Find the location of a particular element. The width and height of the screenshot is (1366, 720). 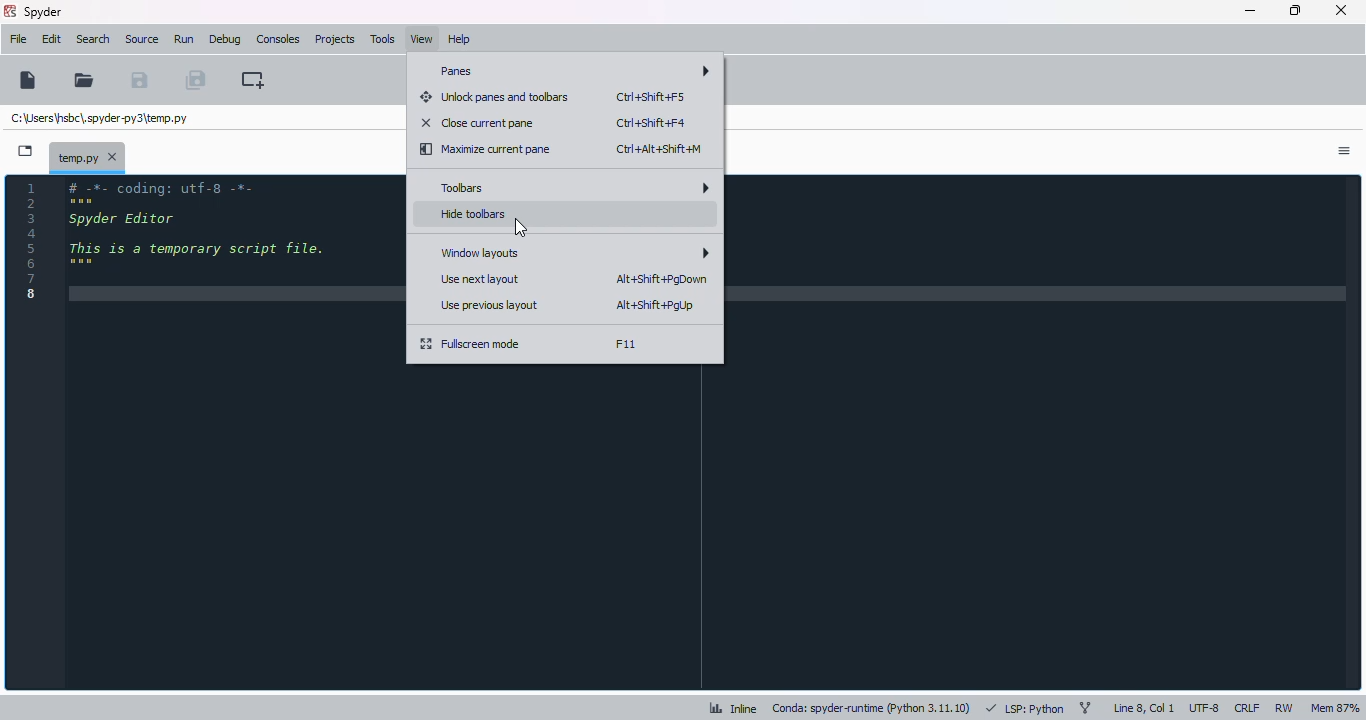

UTF-8 is located at coordinates (1205, 709).